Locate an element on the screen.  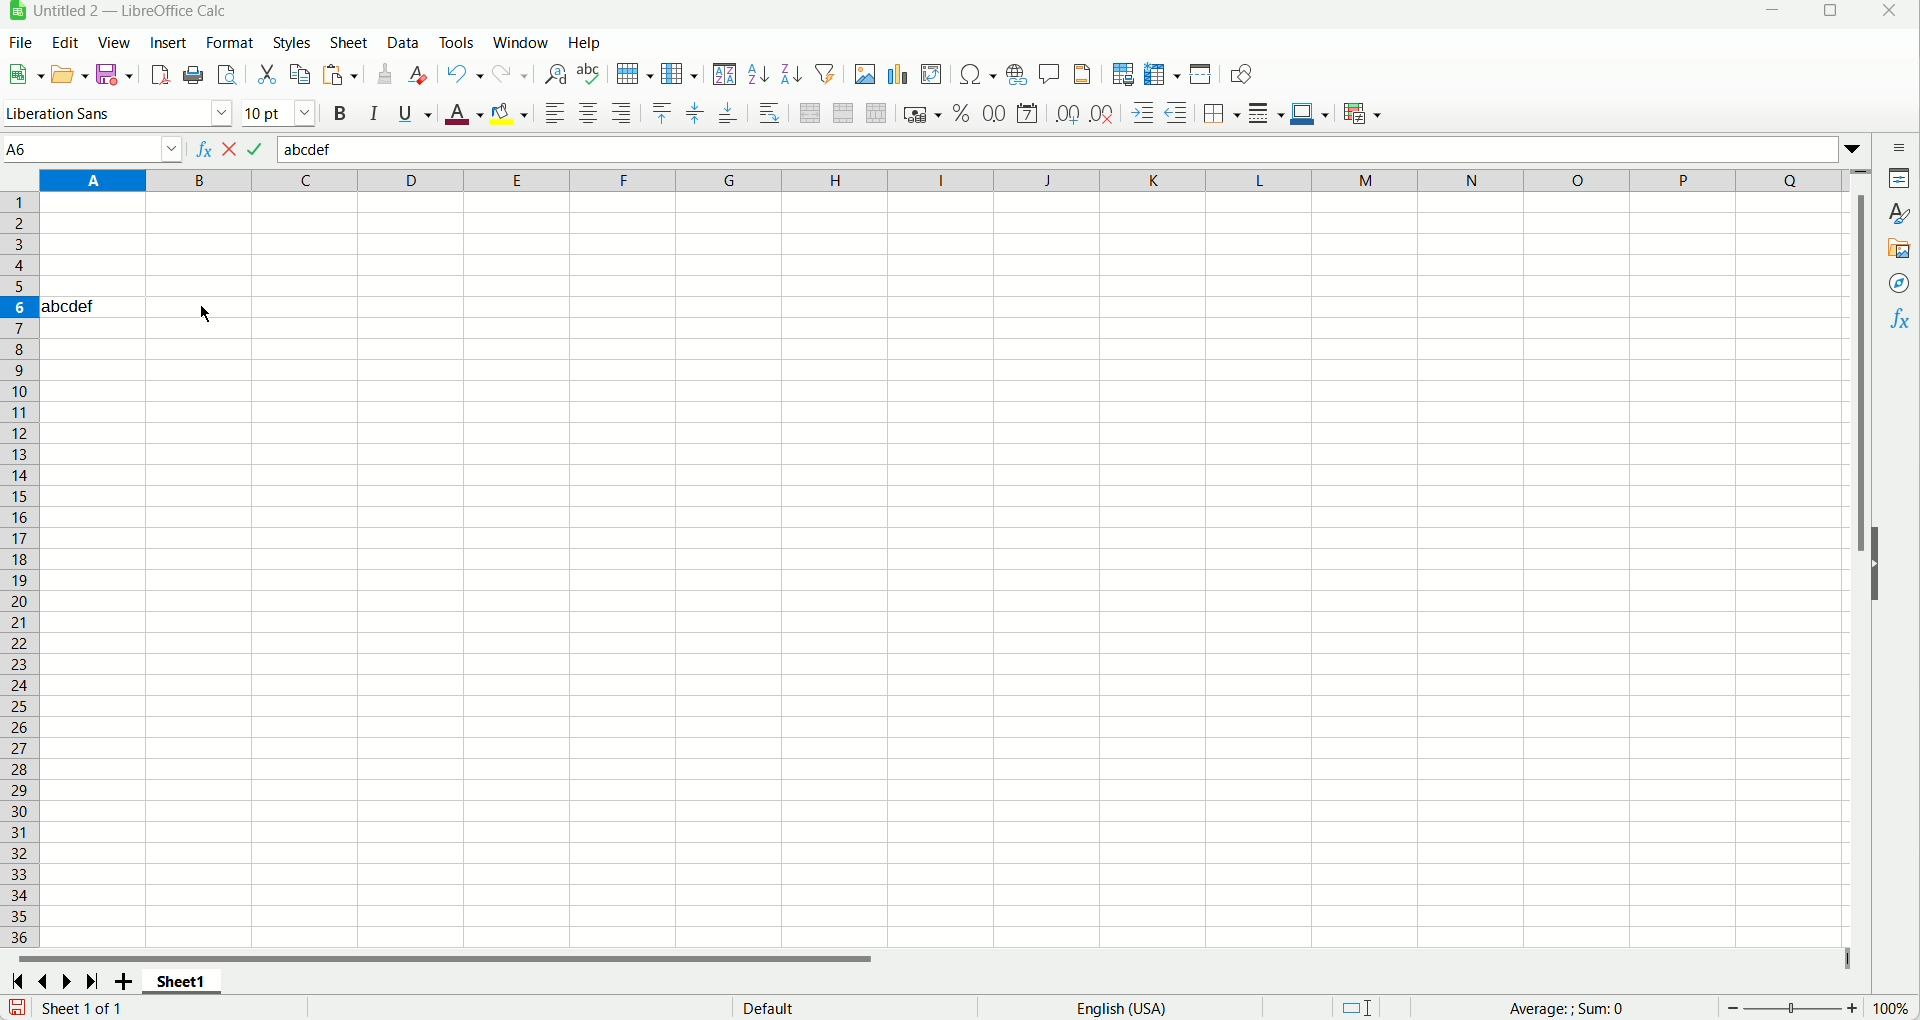
background color is located at coordinates (509, 113).